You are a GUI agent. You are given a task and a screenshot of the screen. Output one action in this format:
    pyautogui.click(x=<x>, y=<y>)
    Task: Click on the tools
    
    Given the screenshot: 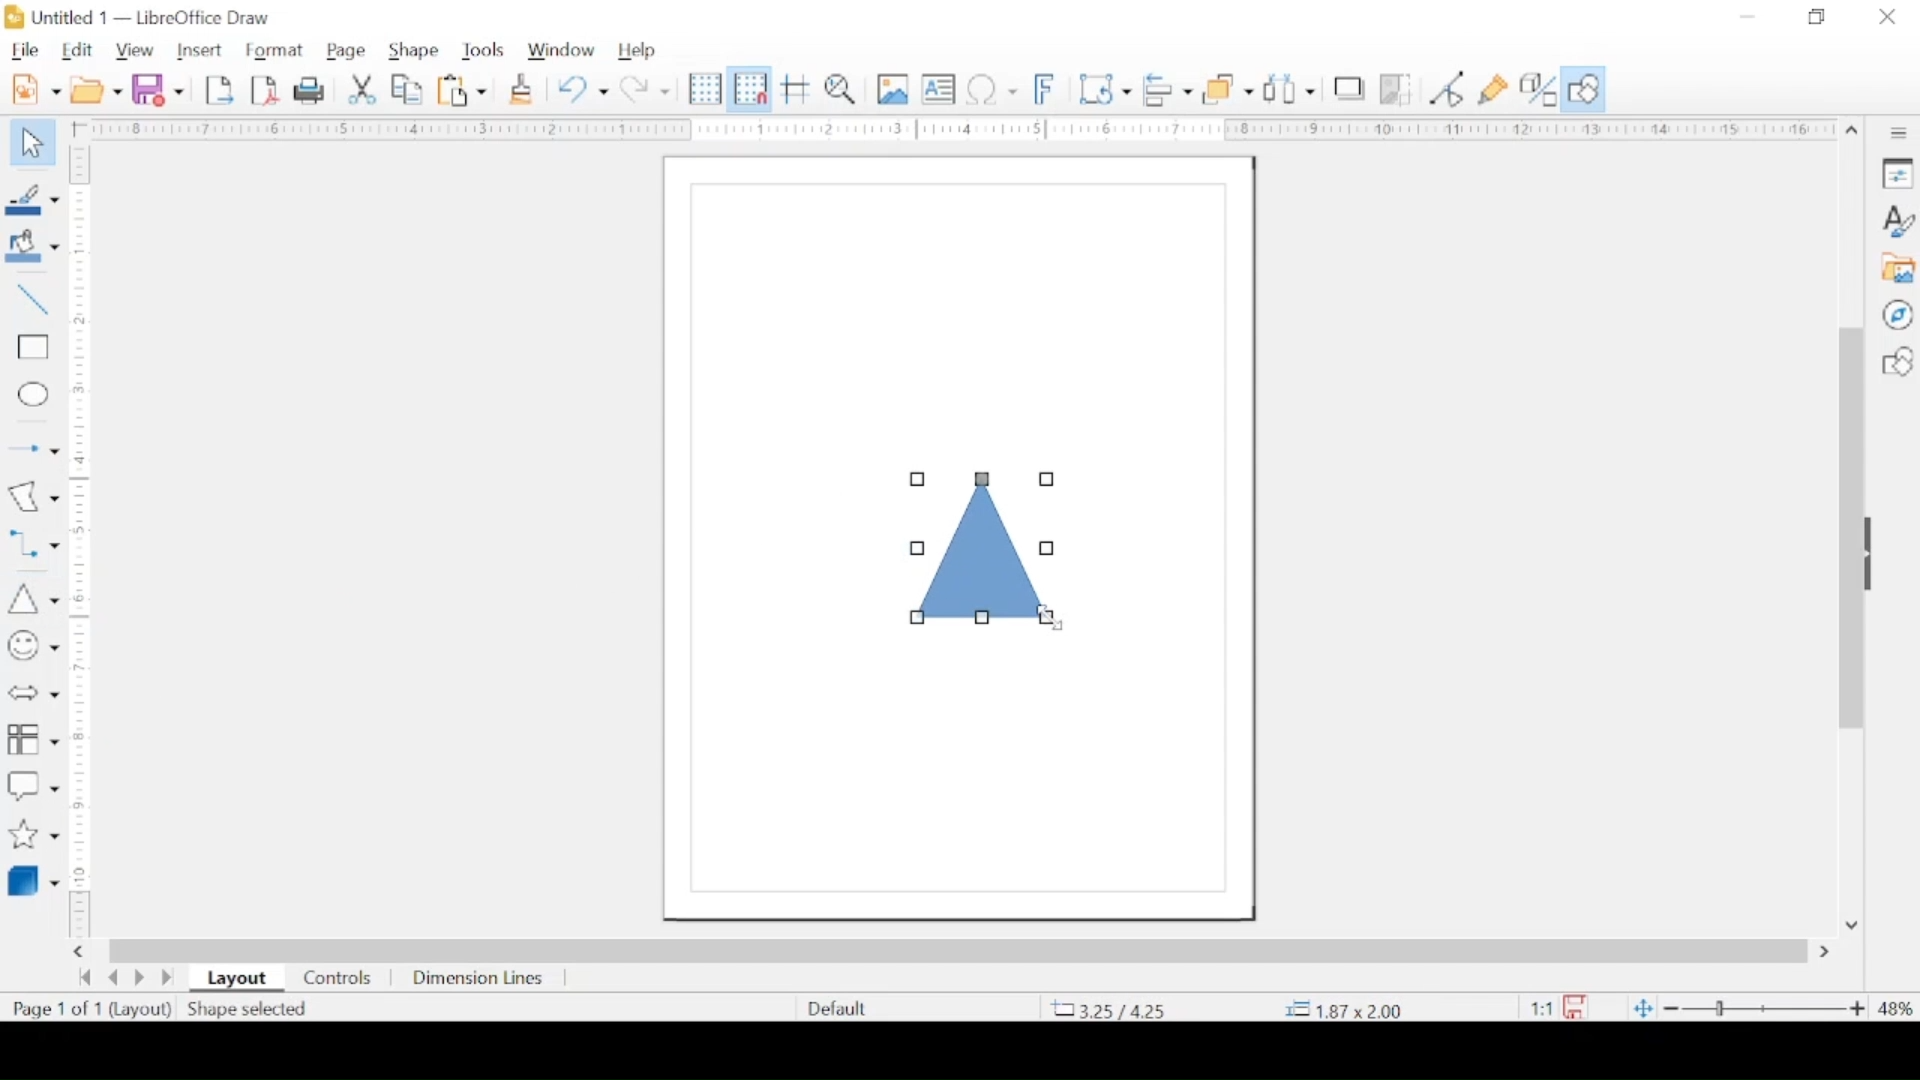 What is the action you would take?
    pyautogui.click(x=483, y=50)
    